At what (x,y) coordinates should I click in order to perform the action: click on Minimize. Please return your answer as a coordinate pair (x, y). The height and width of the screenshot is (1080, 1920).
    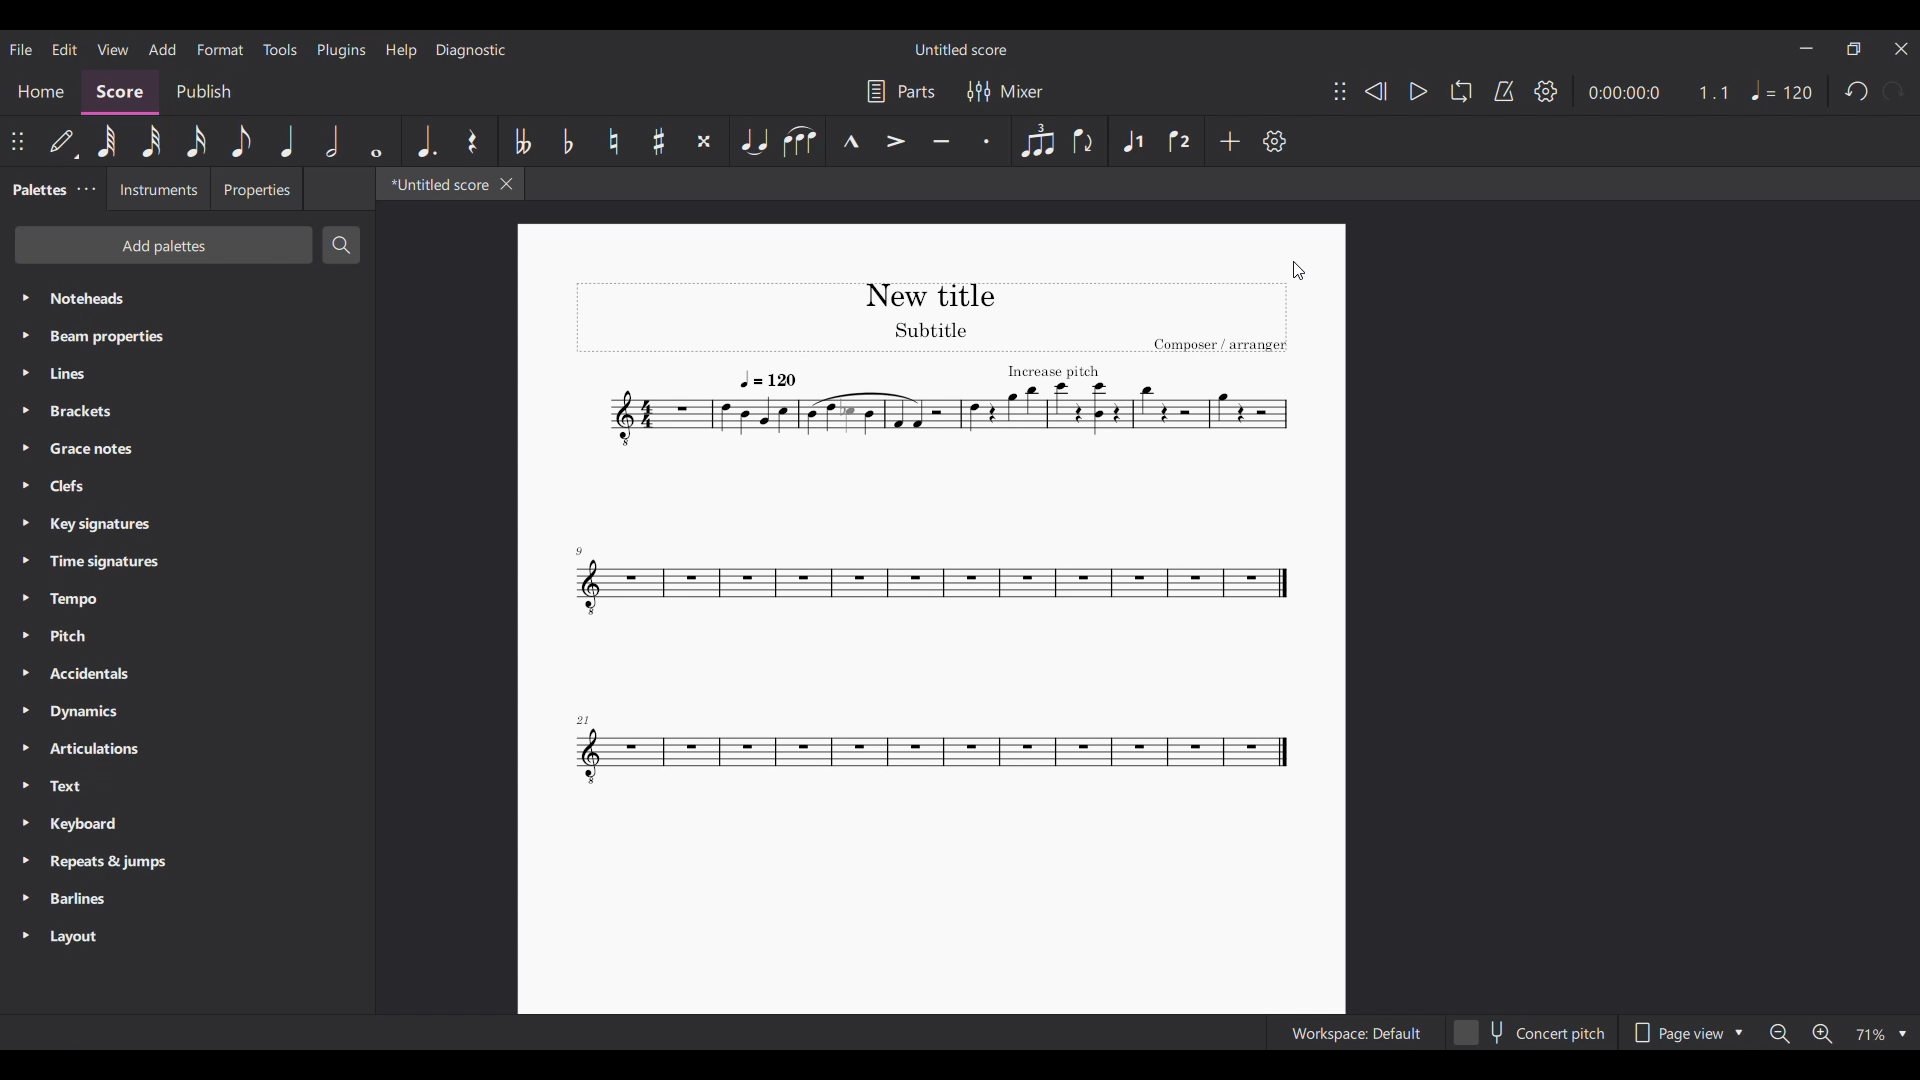
    Looking at the image, I should click on (1806, 48).